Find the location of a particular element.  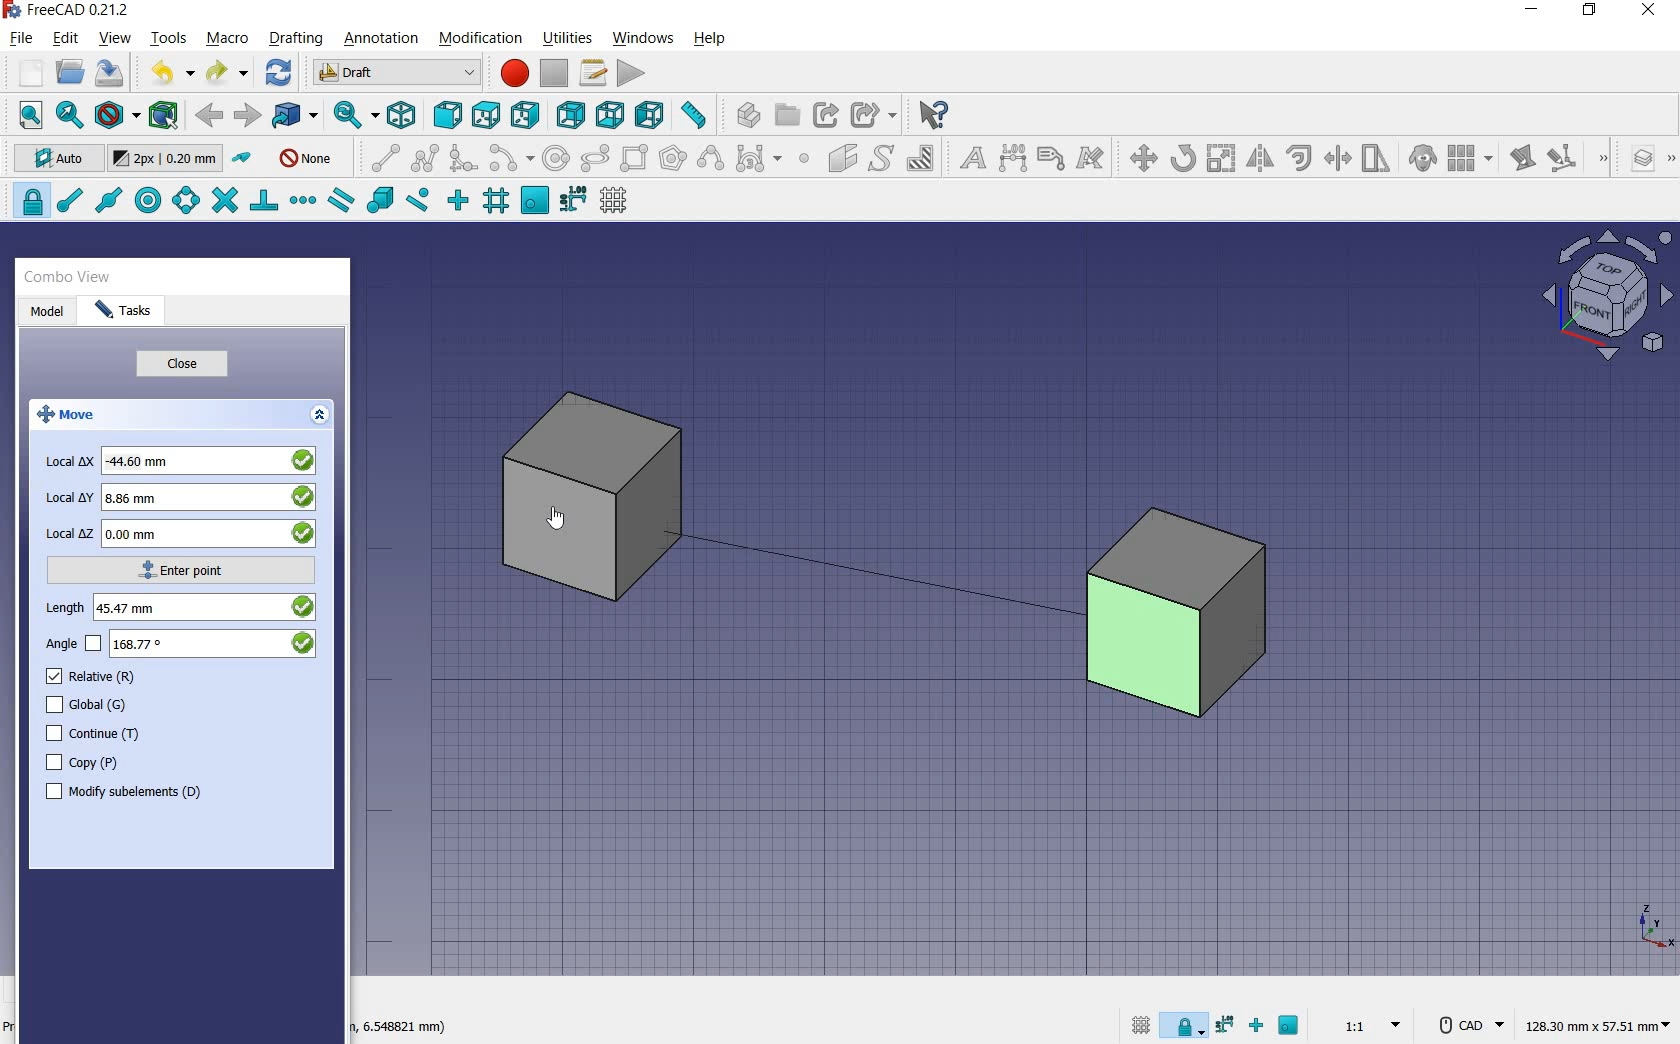

snap intersection is located at coordinates (227, 200).